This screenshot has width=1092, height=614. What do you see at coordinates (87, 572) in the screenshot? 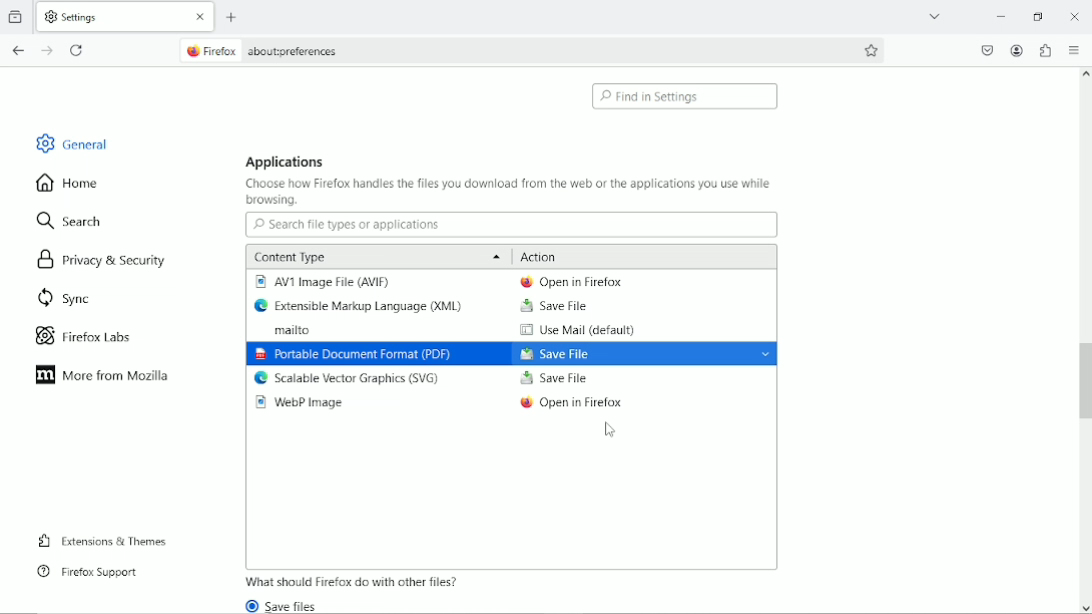
I see `Firefox support` at bounding box center [87, 572].